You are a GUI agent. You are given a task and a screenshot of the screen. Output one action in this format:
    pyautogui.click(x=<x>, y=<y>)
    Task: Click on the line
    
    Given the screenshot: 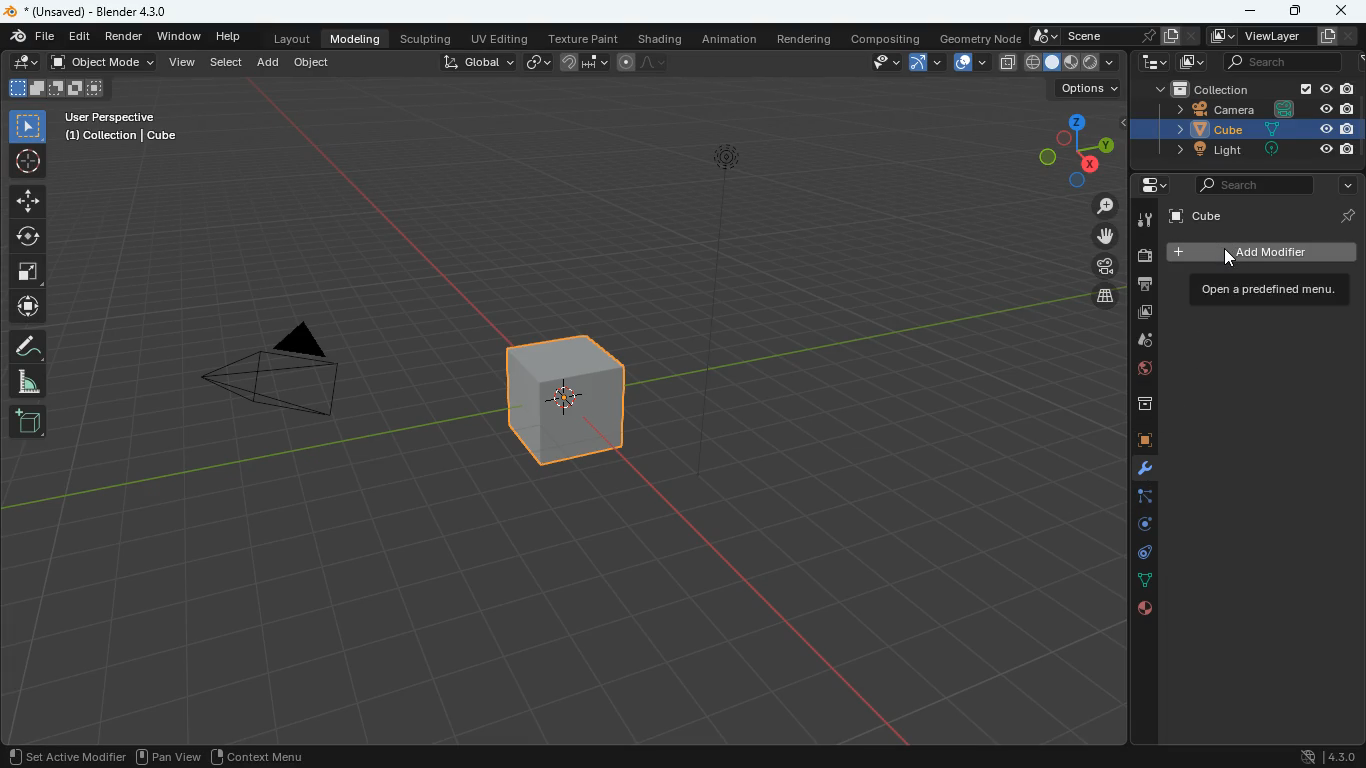 What is the action you would take?
    pyautogui.click(x=641, y=64)
    